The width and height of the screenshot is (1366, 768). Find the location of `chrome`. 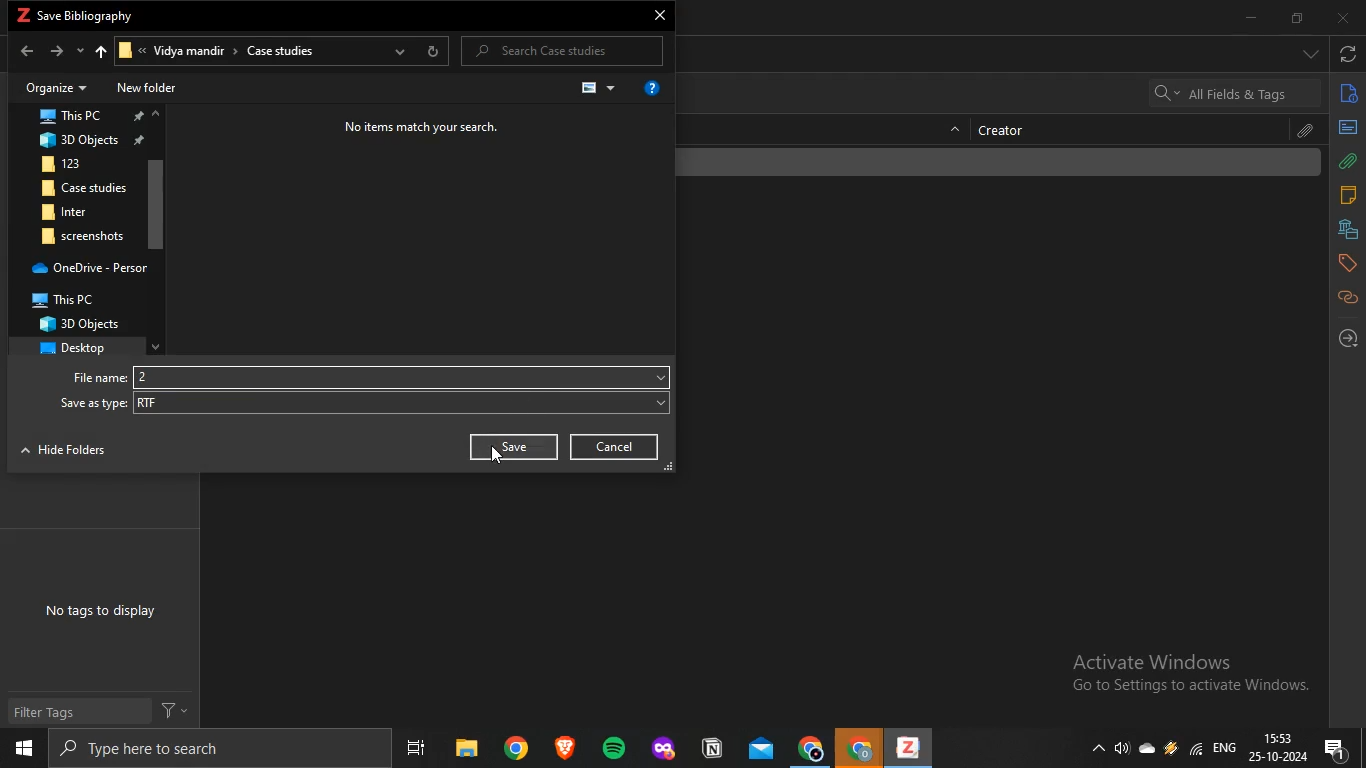

chrome is located at coordinates (860, 748).